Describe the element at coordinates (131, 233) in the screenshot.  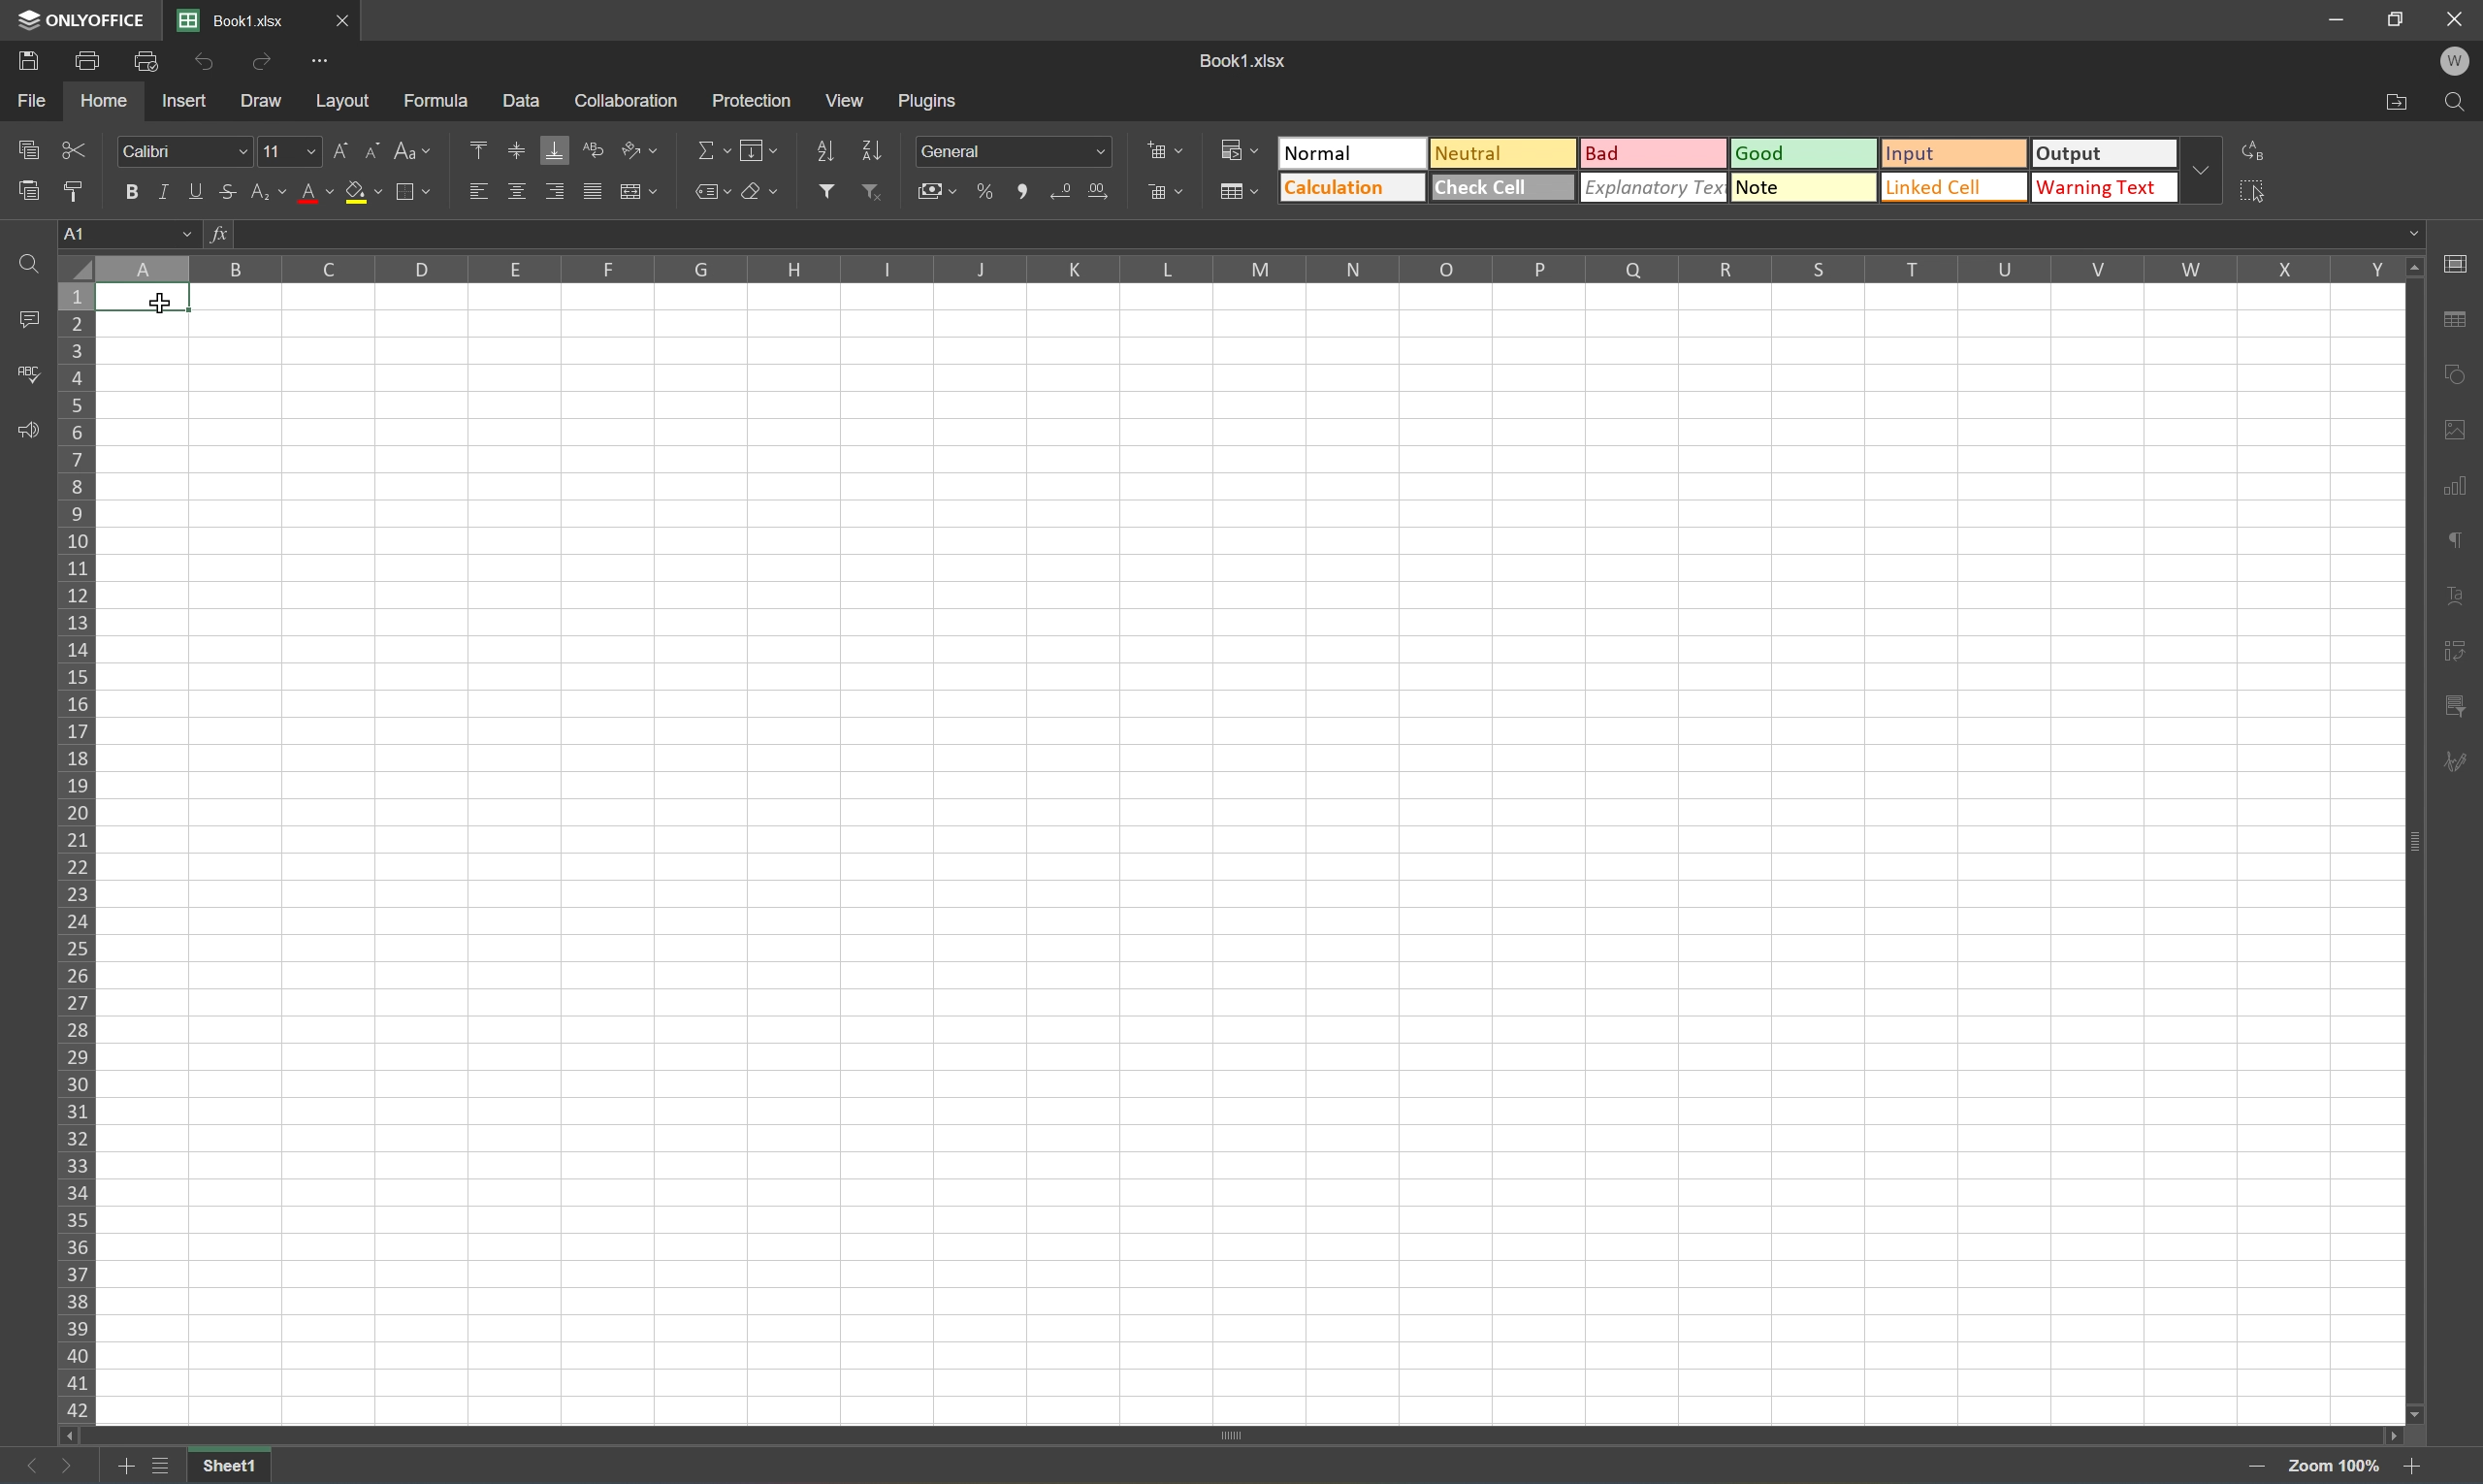
I see `A1` at that location.